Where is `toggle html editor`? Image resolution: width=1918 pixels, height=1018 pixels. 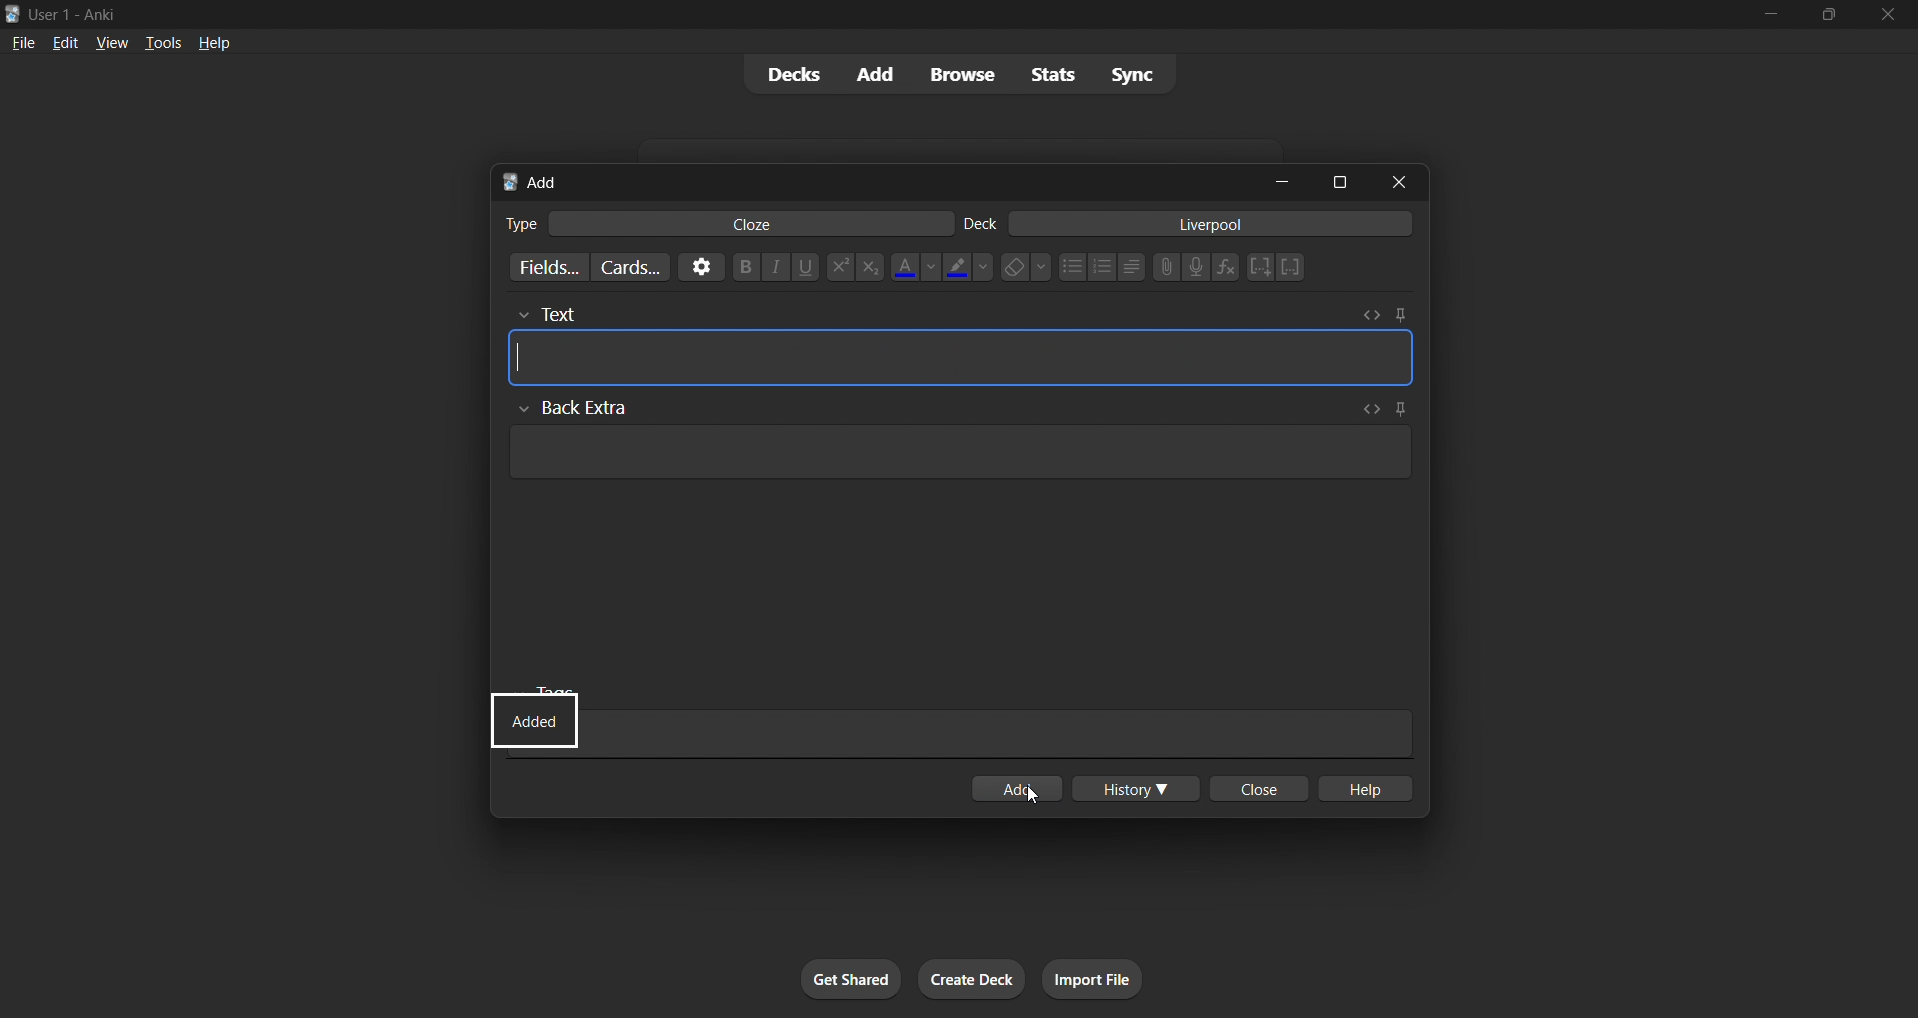 toggle html editor is located at coordinates (1371, 408).